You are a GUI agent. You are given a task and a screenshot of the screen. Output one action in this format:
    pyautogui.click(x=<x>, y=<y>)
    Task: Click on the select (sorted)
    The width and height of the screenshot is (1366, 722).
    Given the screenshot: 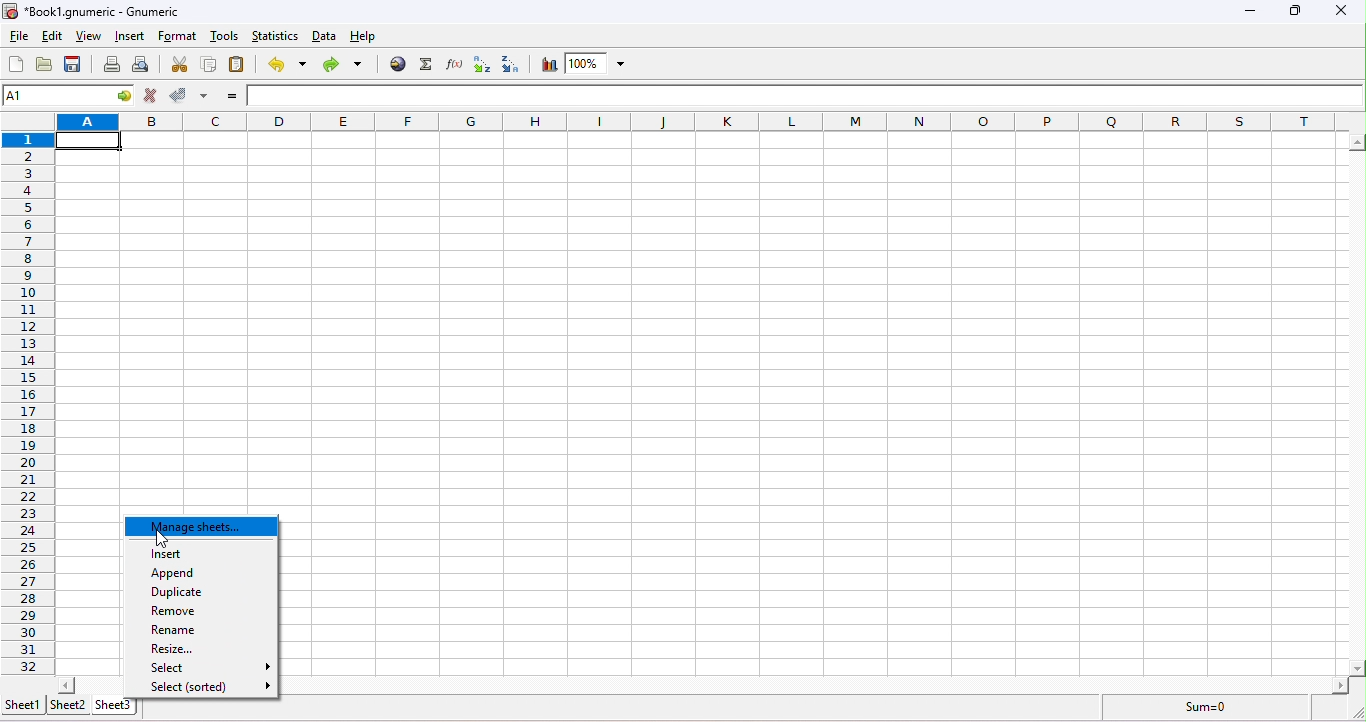 What is the action you would take?
    pyautogui.click(x=203, y=688)
    